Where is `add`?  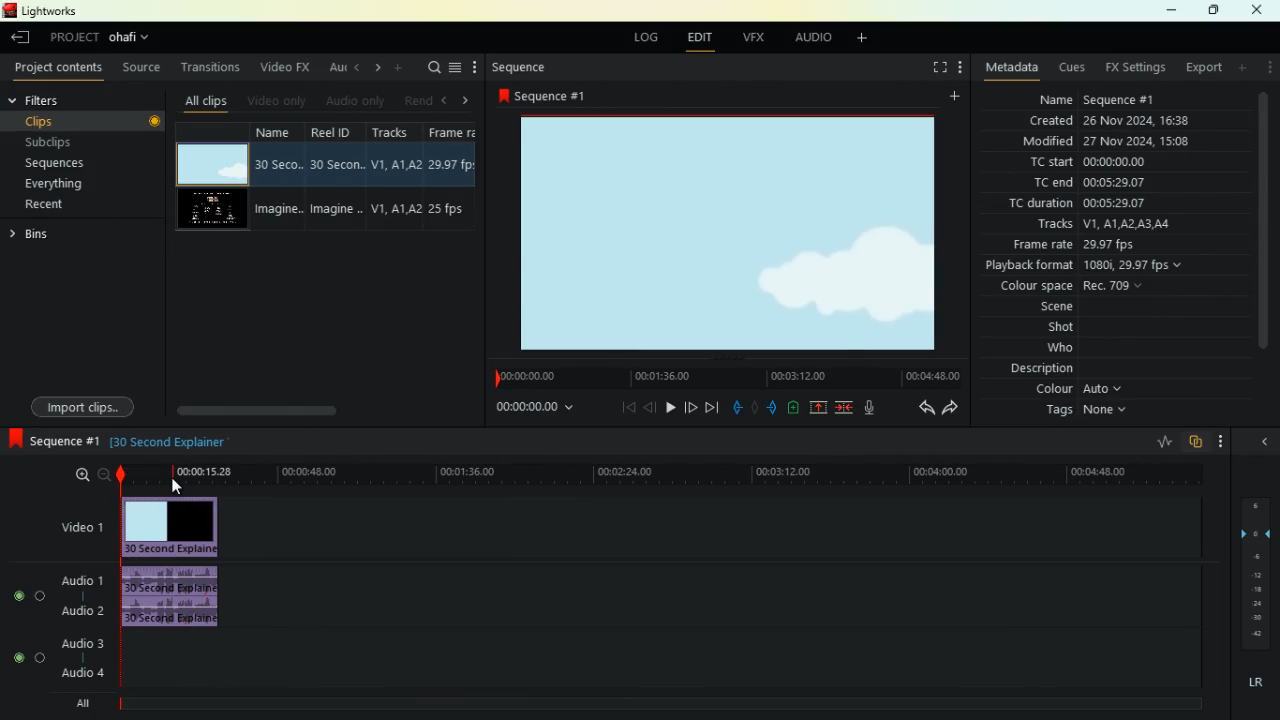
add is located at coordinates (402, 68).